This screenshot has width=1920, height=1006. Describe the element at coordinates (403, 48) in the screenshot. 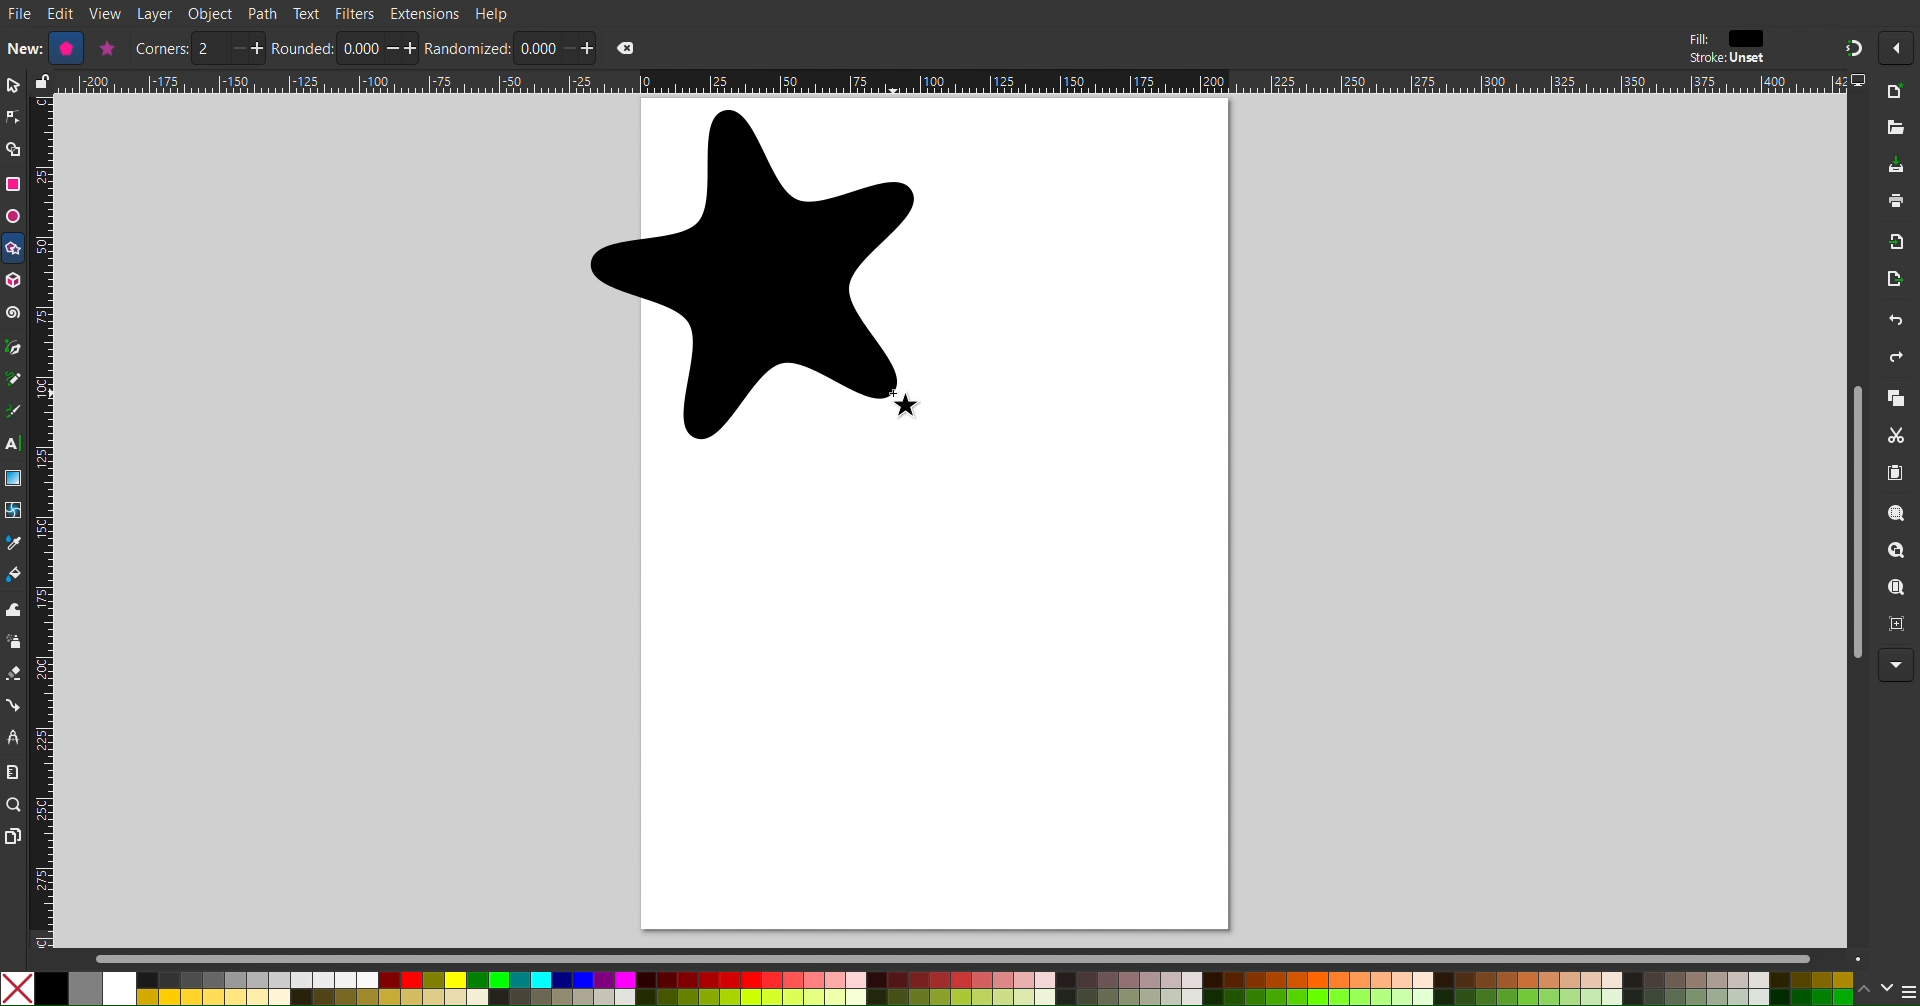

I see `increase/decrease` at that location.